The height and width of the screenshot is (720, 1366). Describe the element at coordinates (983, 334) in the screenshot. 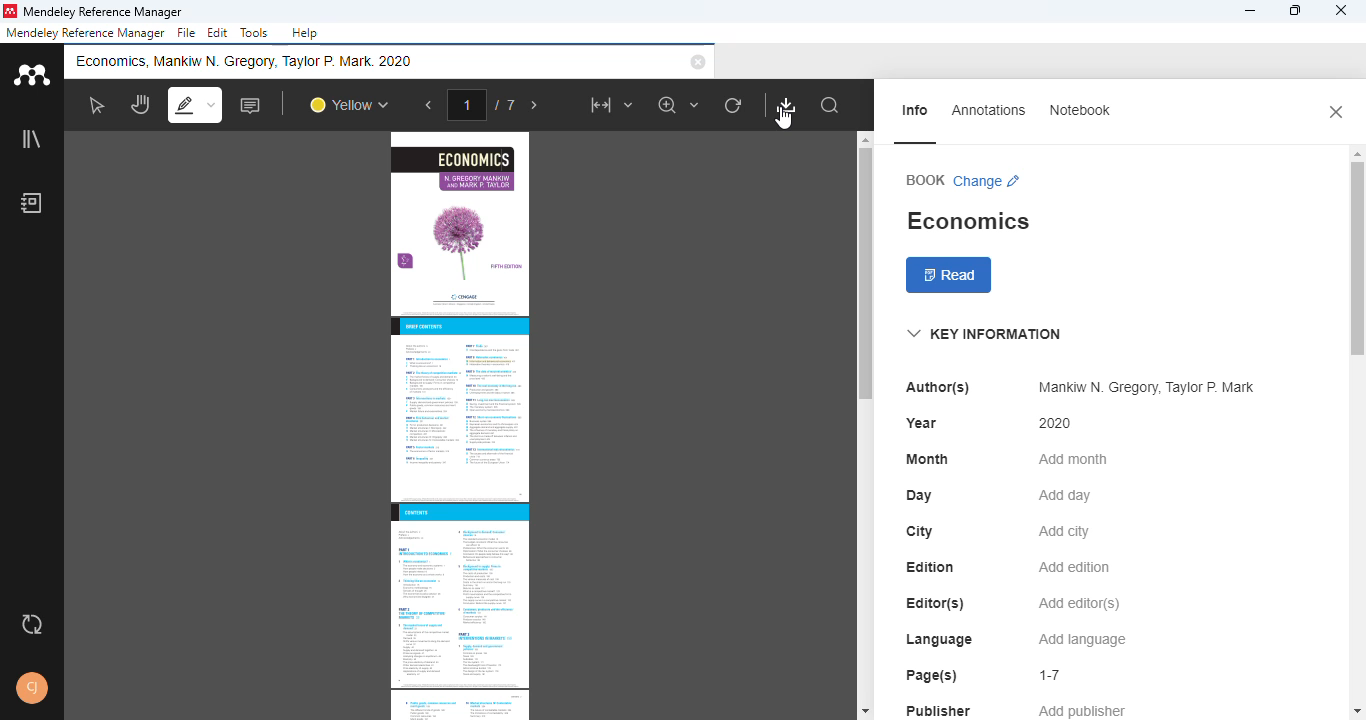

I see `key information` at that location.